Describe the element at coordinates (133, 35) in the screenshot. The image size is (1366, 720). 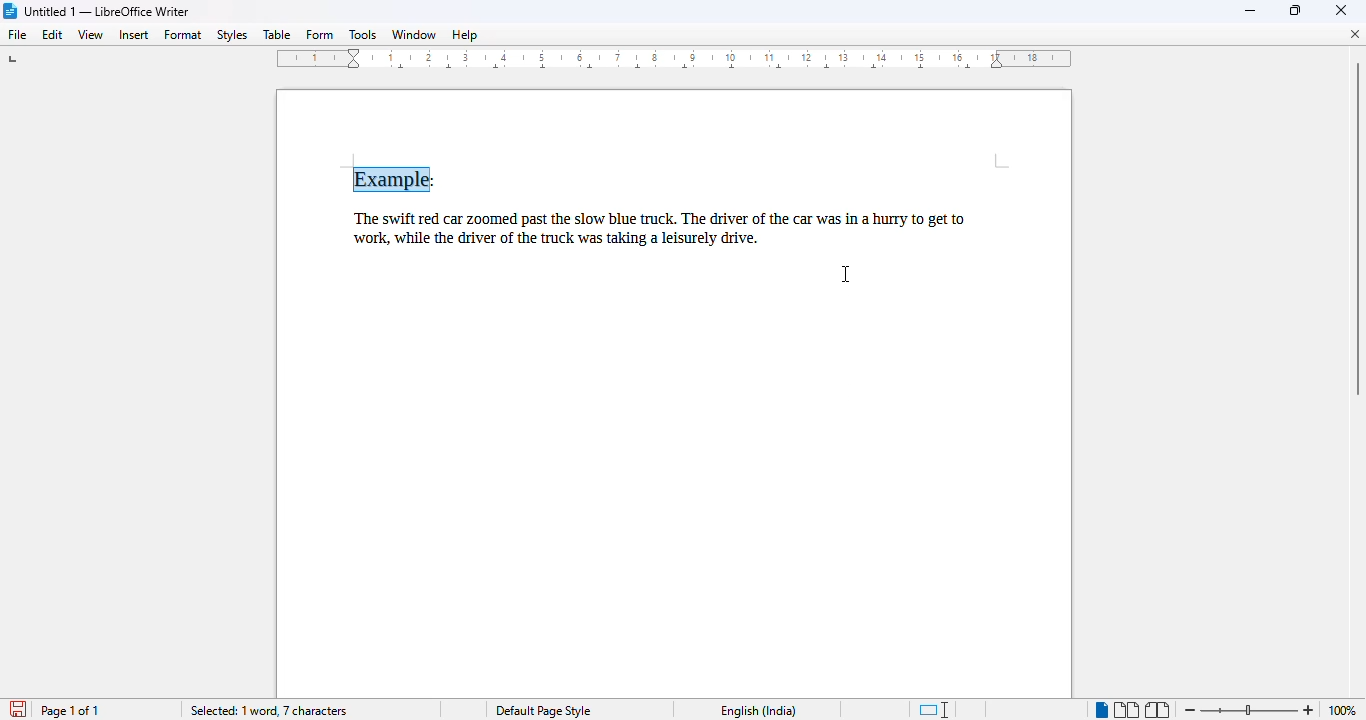
I see `insert` at that location.